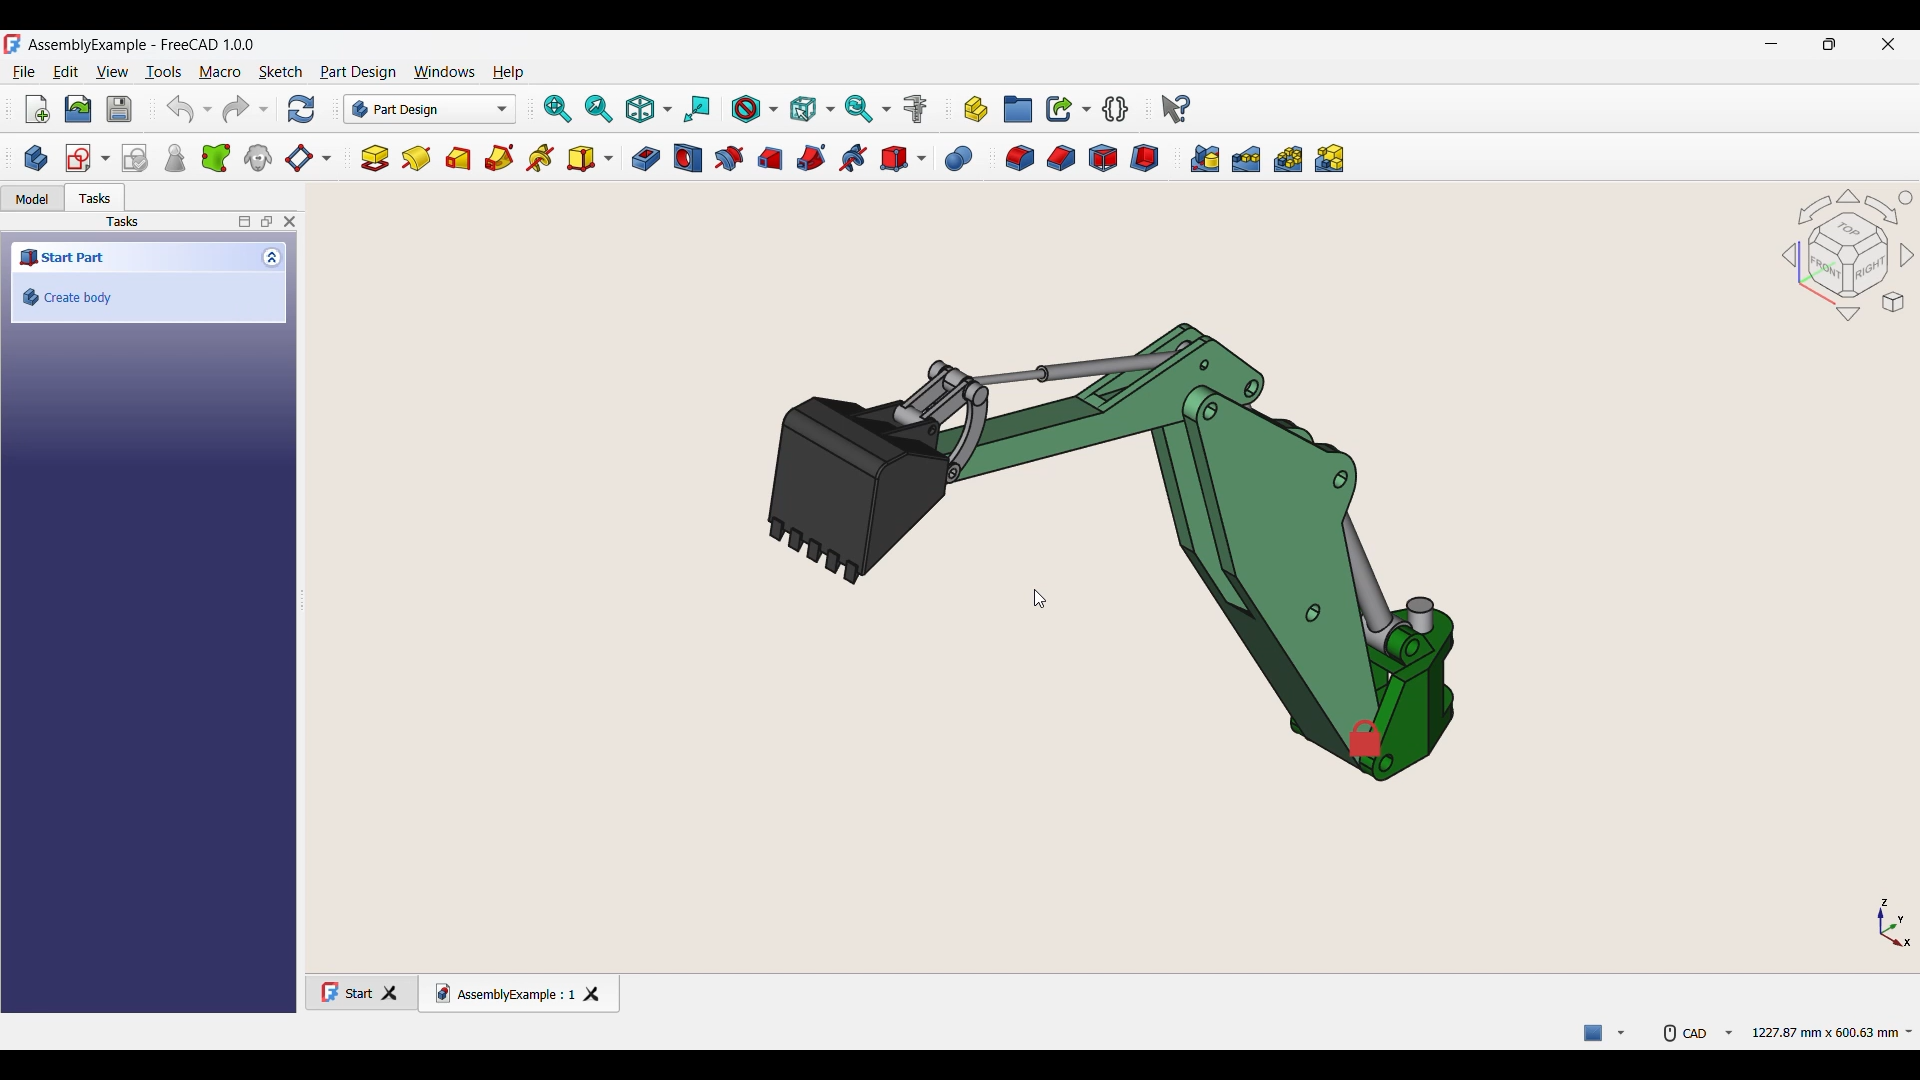 The height and width of the screenshot is (1080, 1920). What do you see at coordinates (650, 109) in the screenshot?
I see `Isometric options` at bounding box center [650, 109].